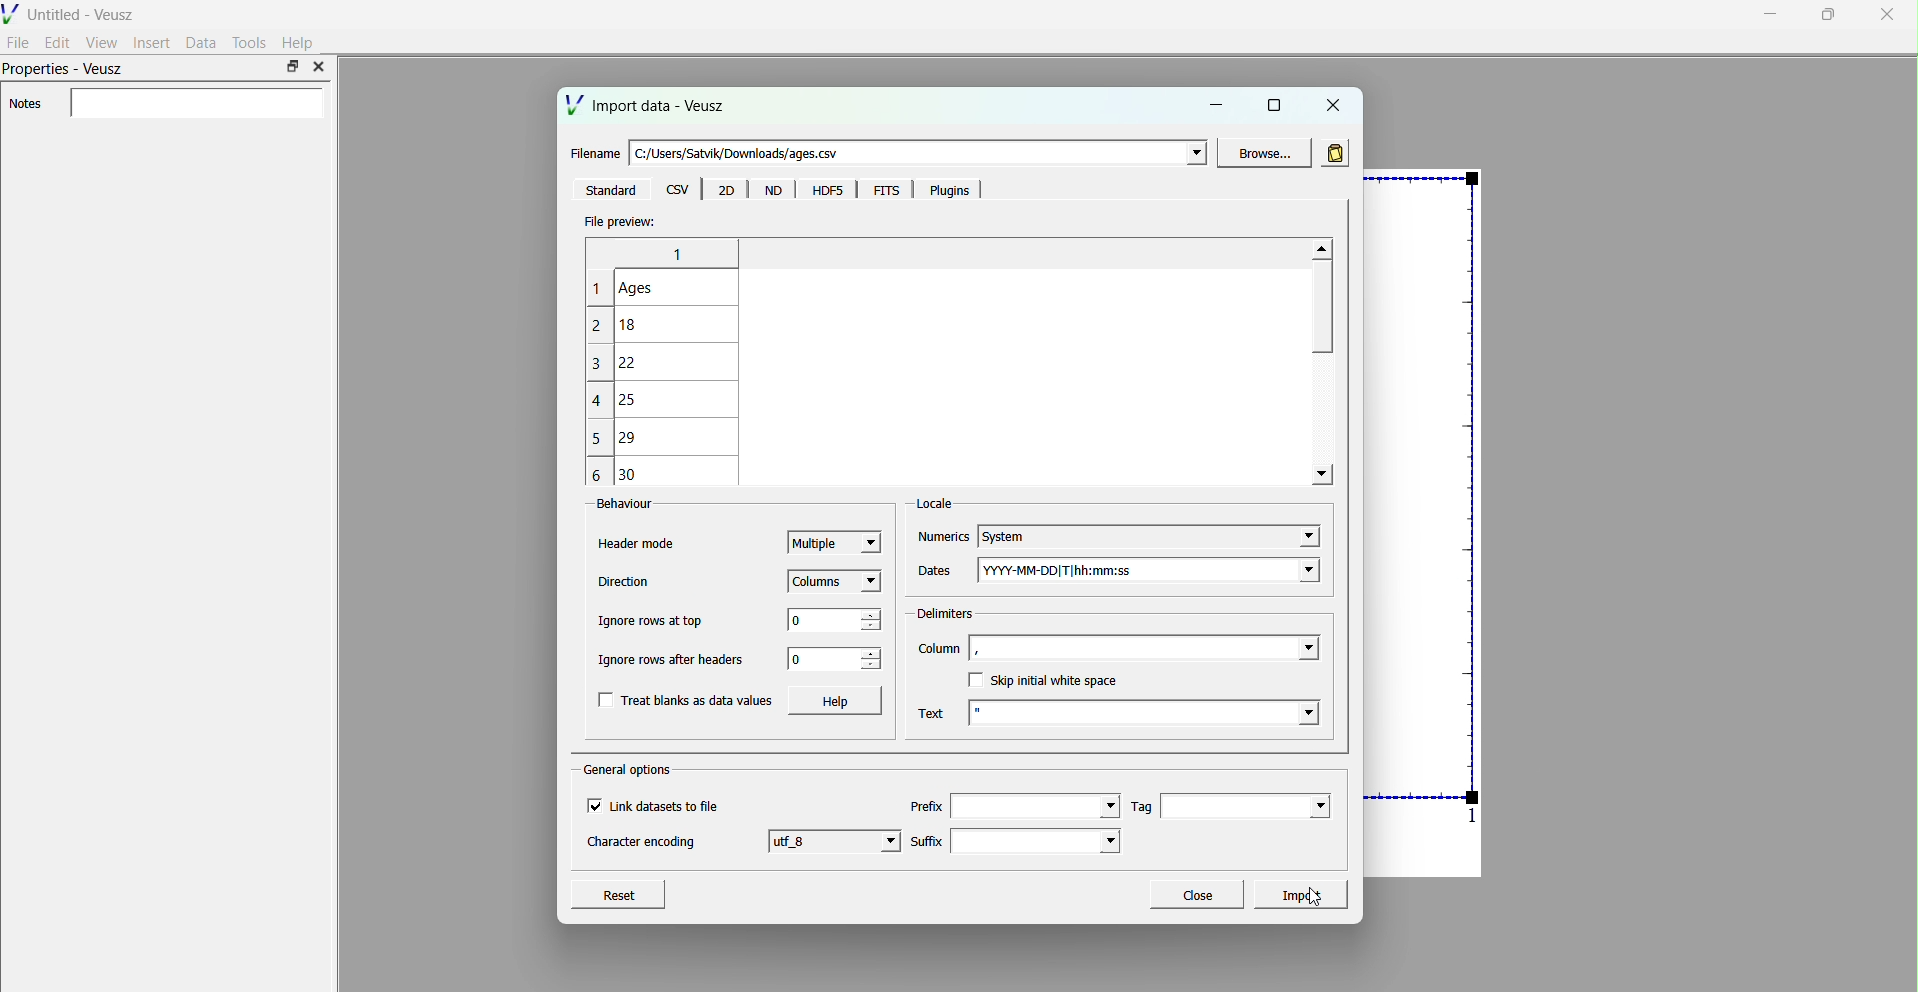 This screenshot has height=992, width=1918. I want to click on 29, so click(644, 437).